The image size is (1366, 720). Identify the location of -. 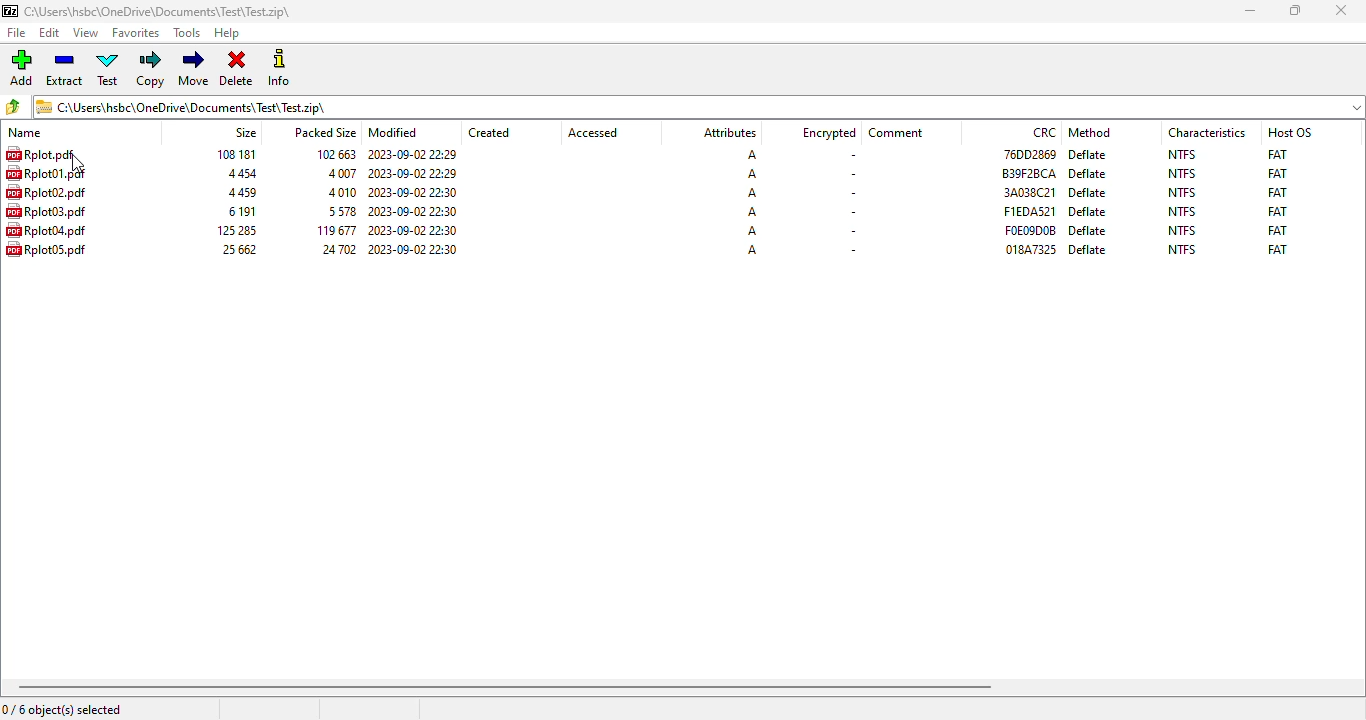
(851, 251).